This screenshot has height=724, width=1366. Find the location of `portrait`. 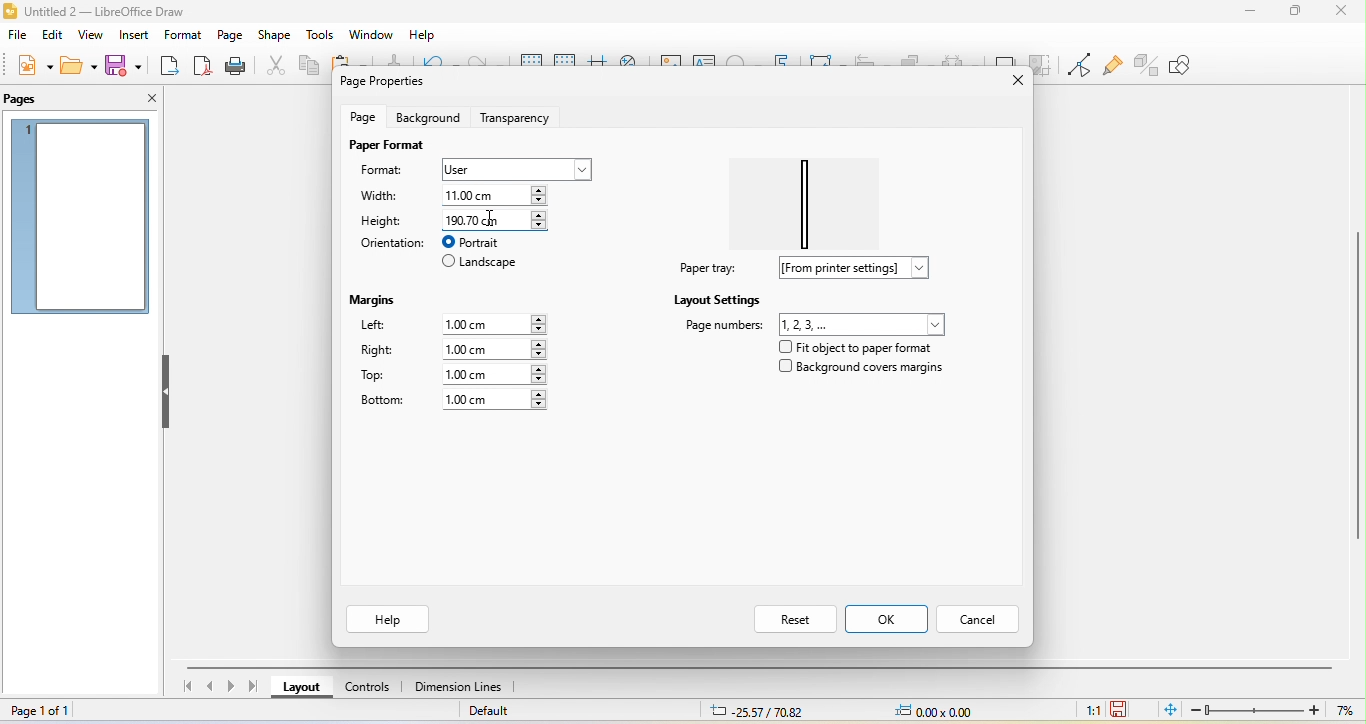

portrait is located at coordinates (483, 242).